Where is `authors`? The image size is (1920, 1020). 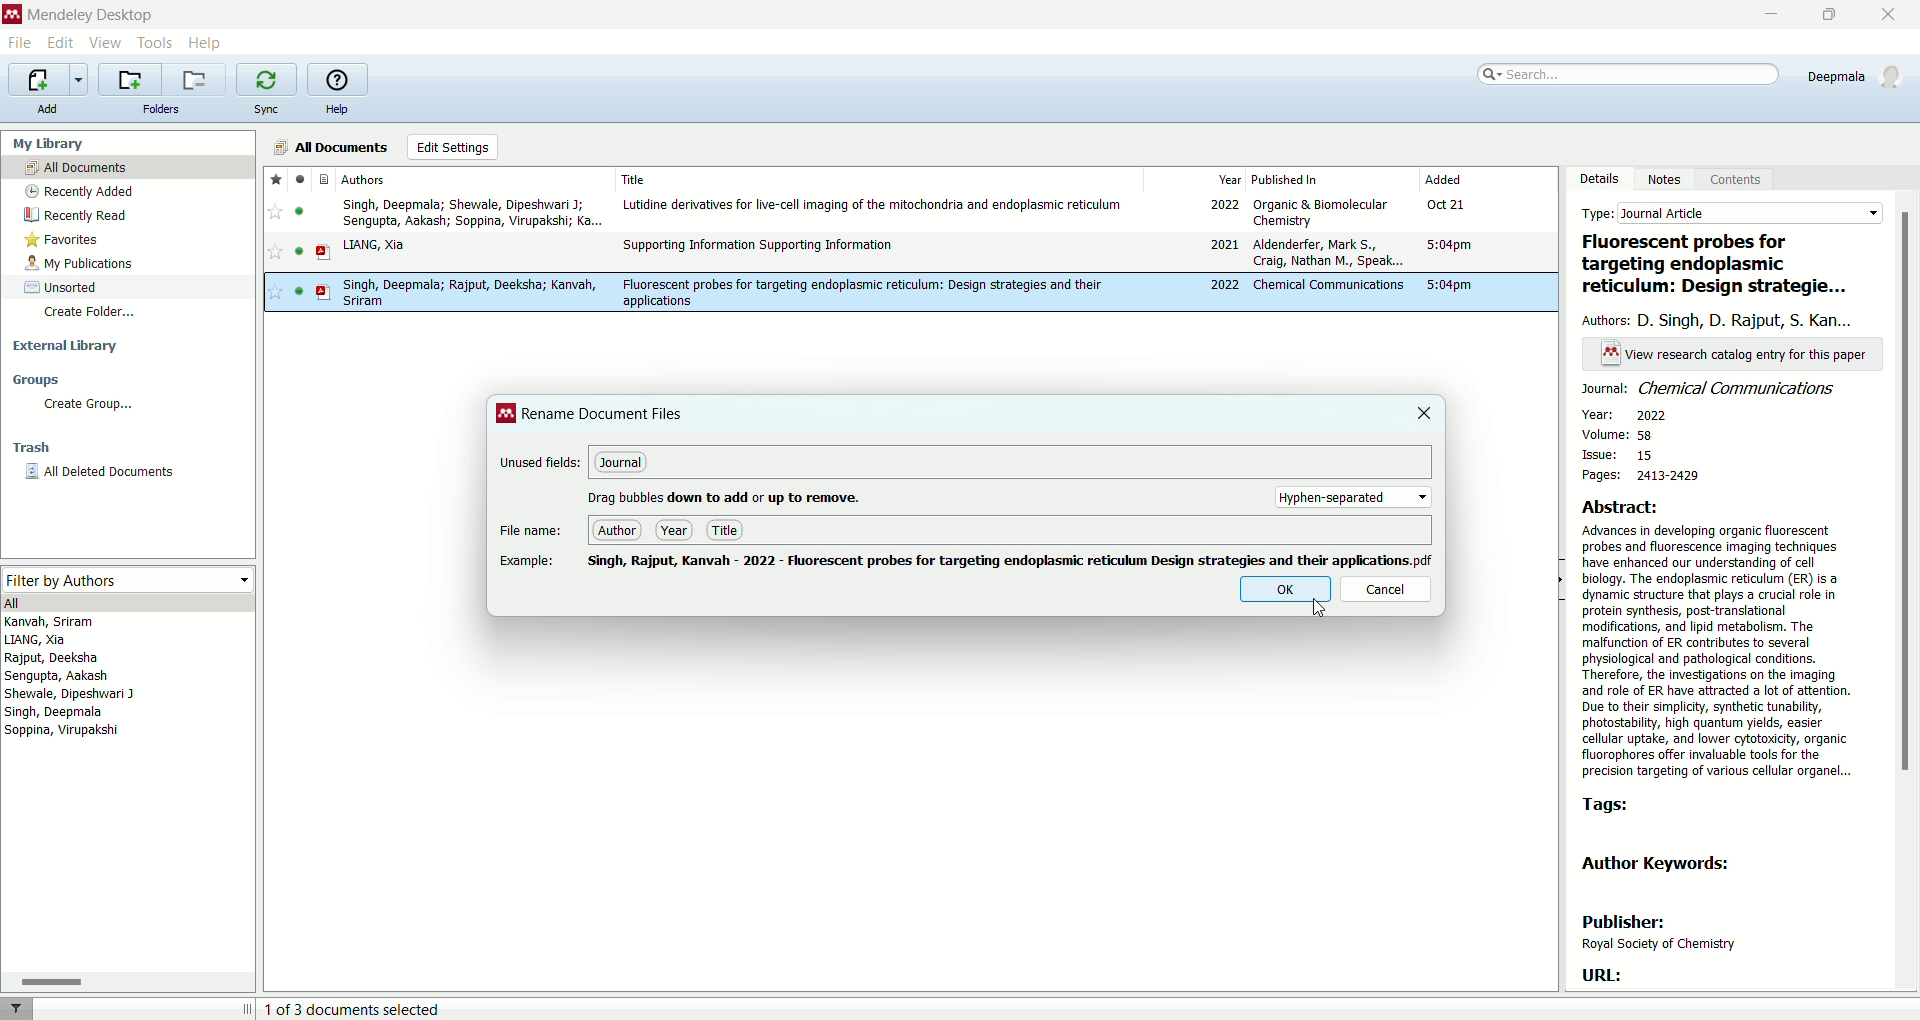 authors is located at coordinates (379, 180).